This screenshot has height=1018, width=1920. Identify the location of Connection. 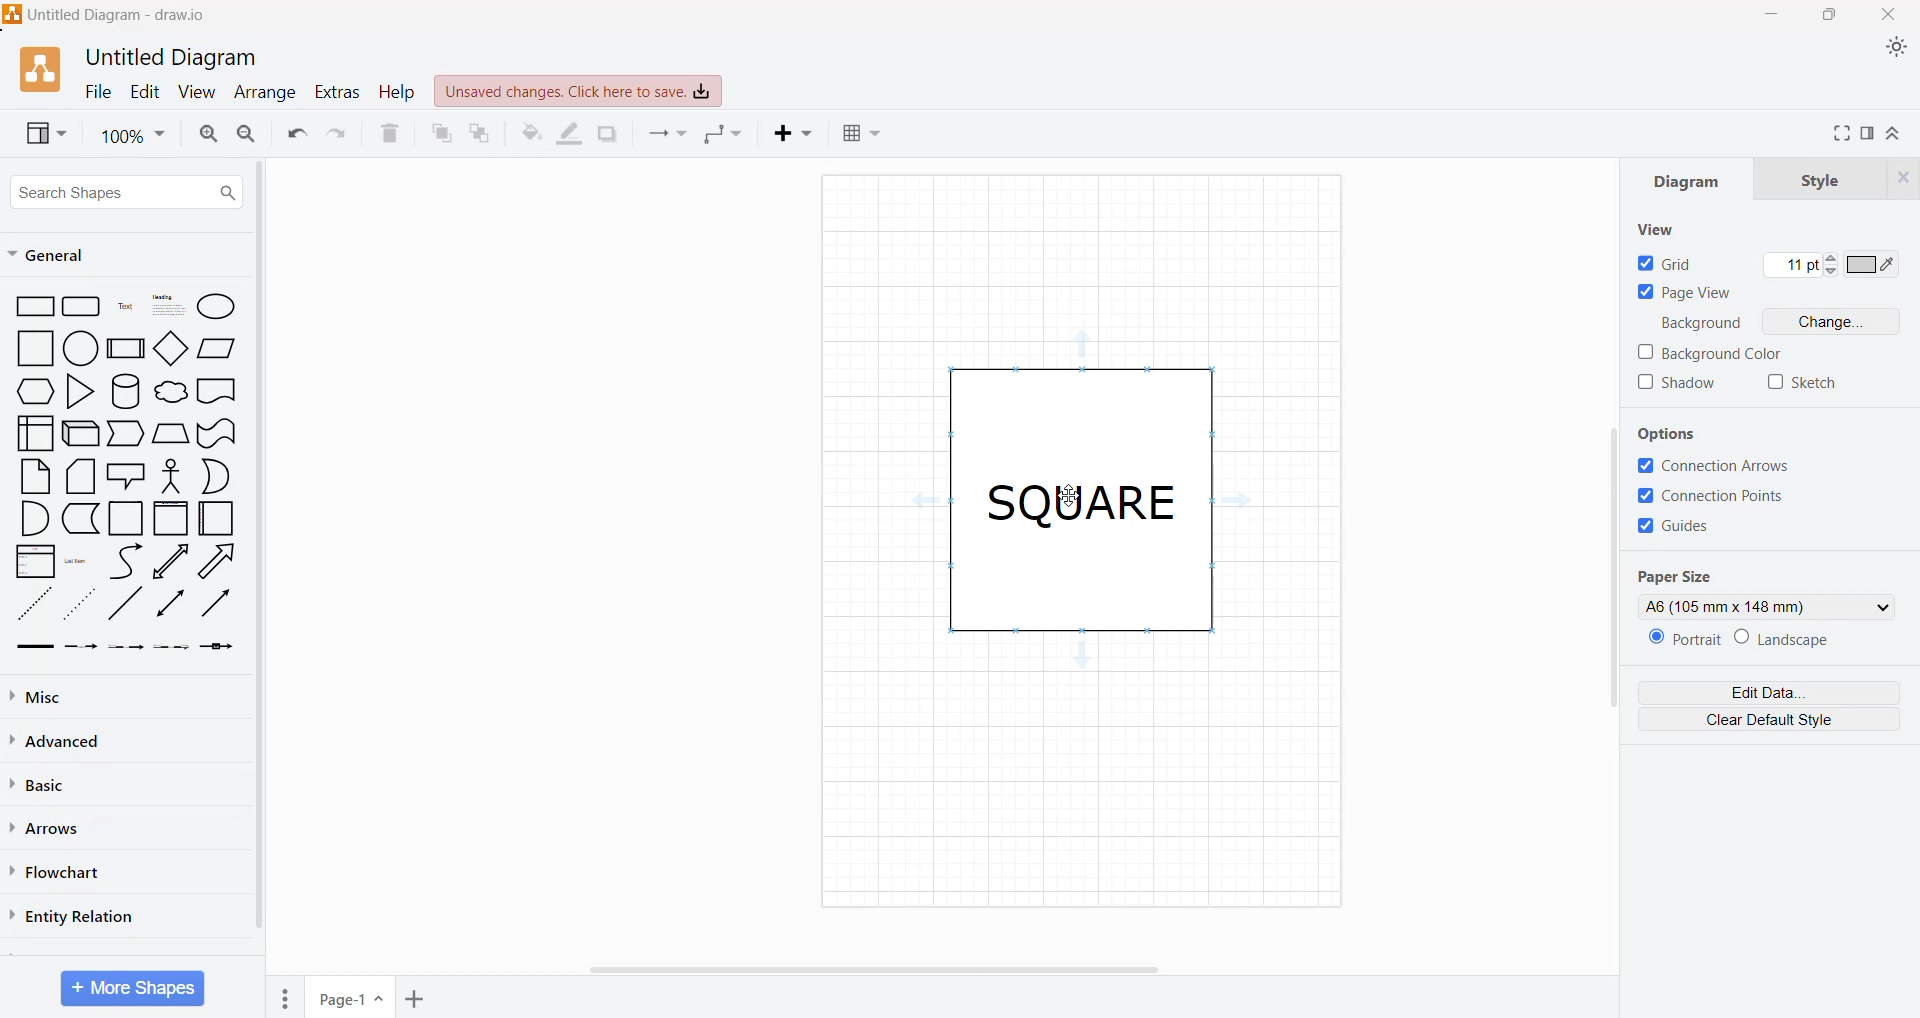
(666, 135).